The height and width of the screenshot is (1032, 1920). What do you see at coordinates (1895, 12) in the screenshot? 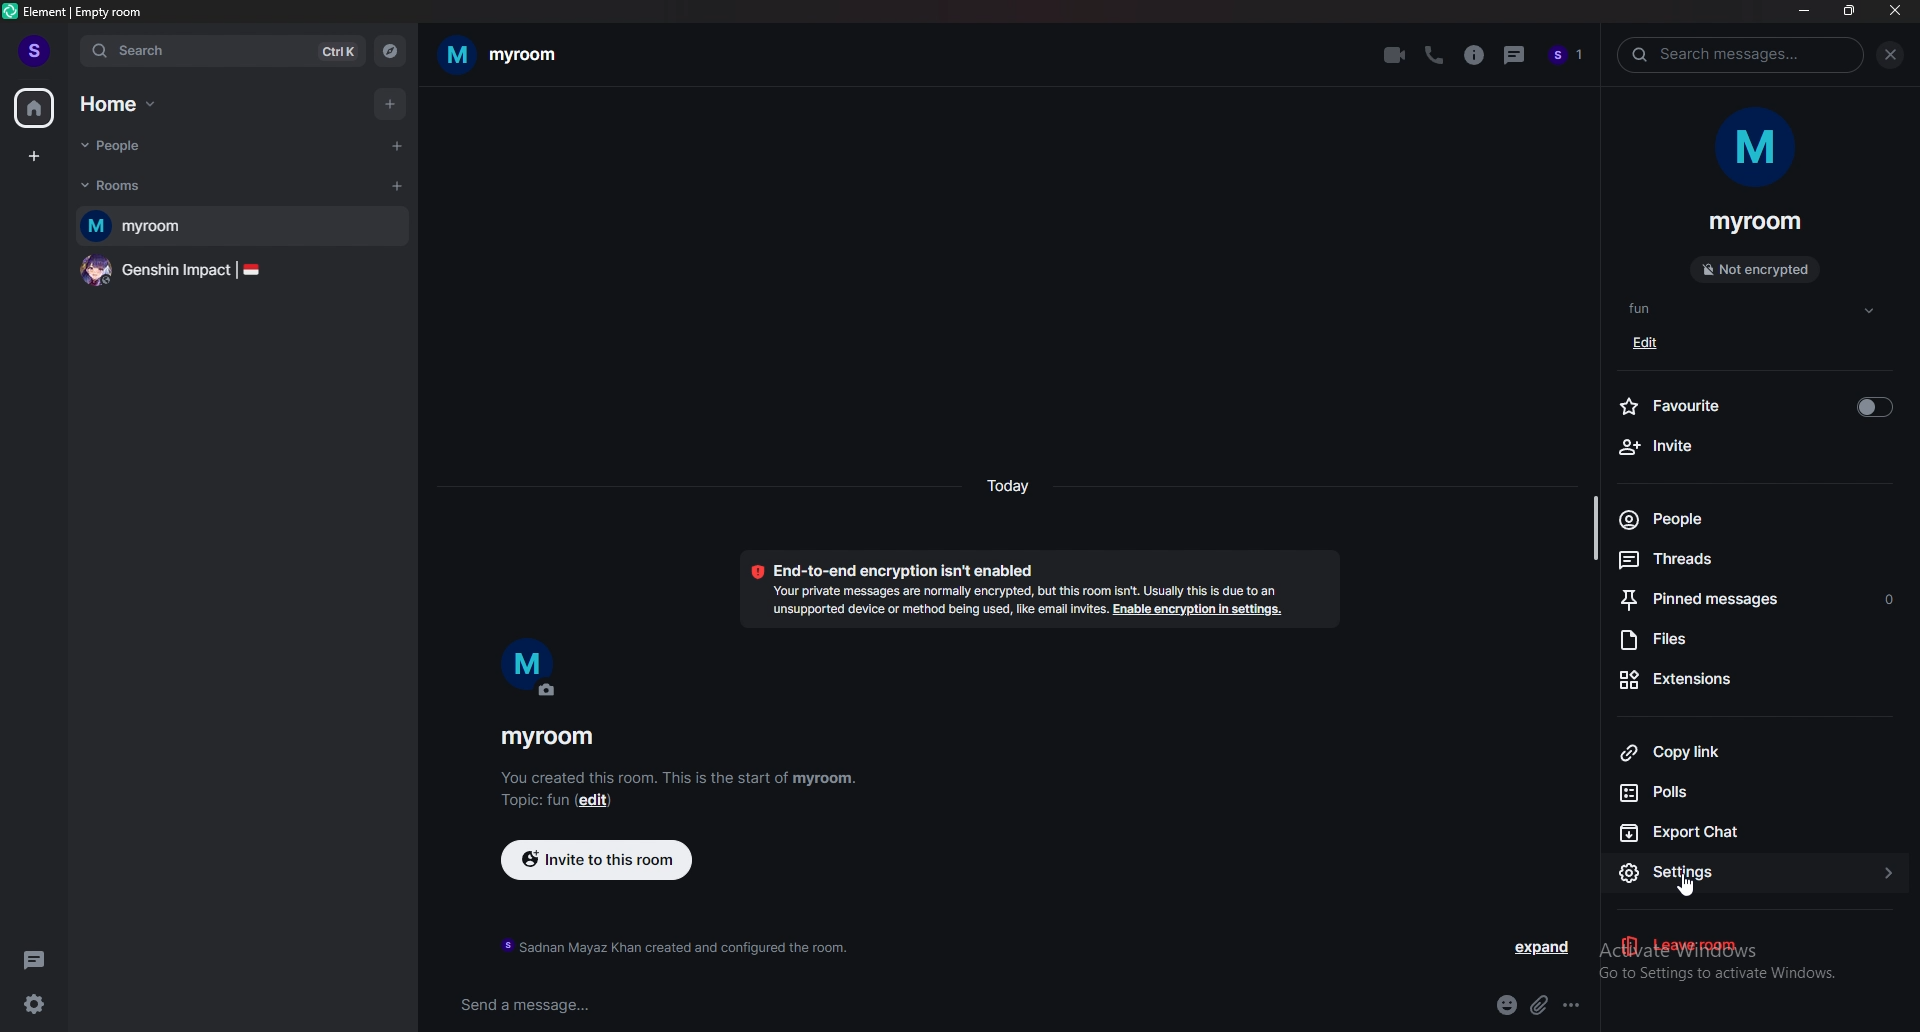
I see `close` at bounding box center [1895, 12].